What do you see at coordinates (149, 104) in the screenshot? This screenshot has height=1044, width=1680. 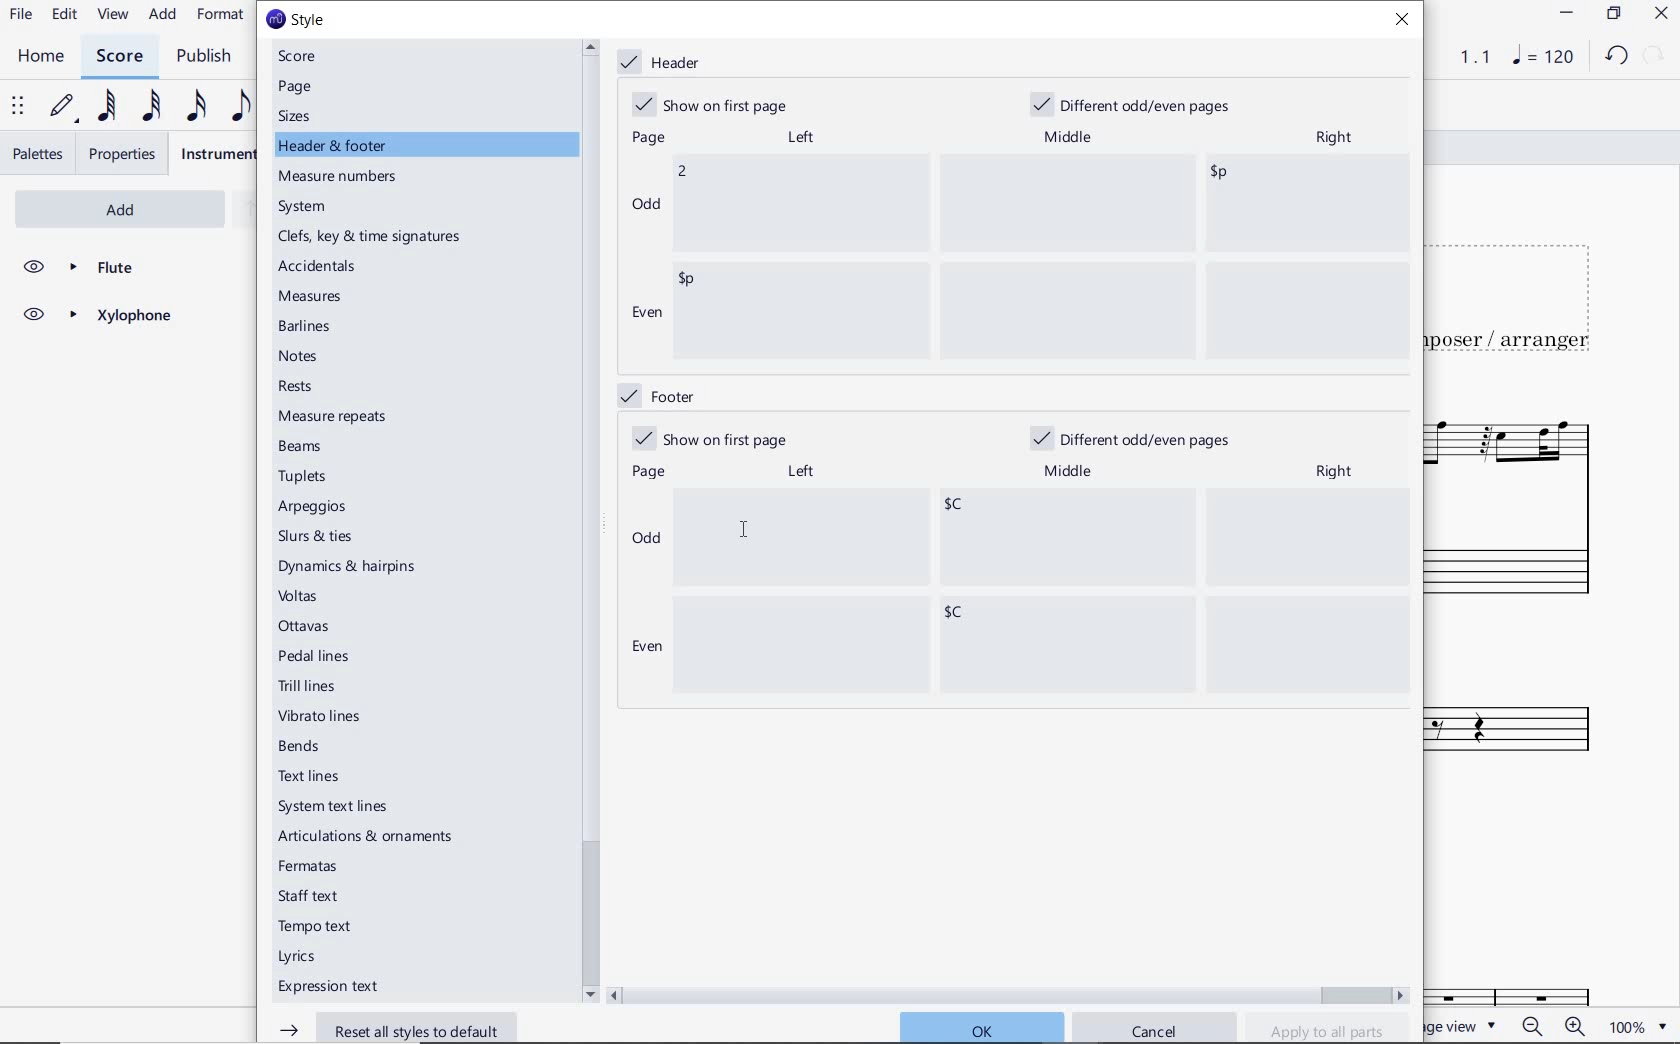 I see `32ND NOTE` at bounding box center [149, 104].